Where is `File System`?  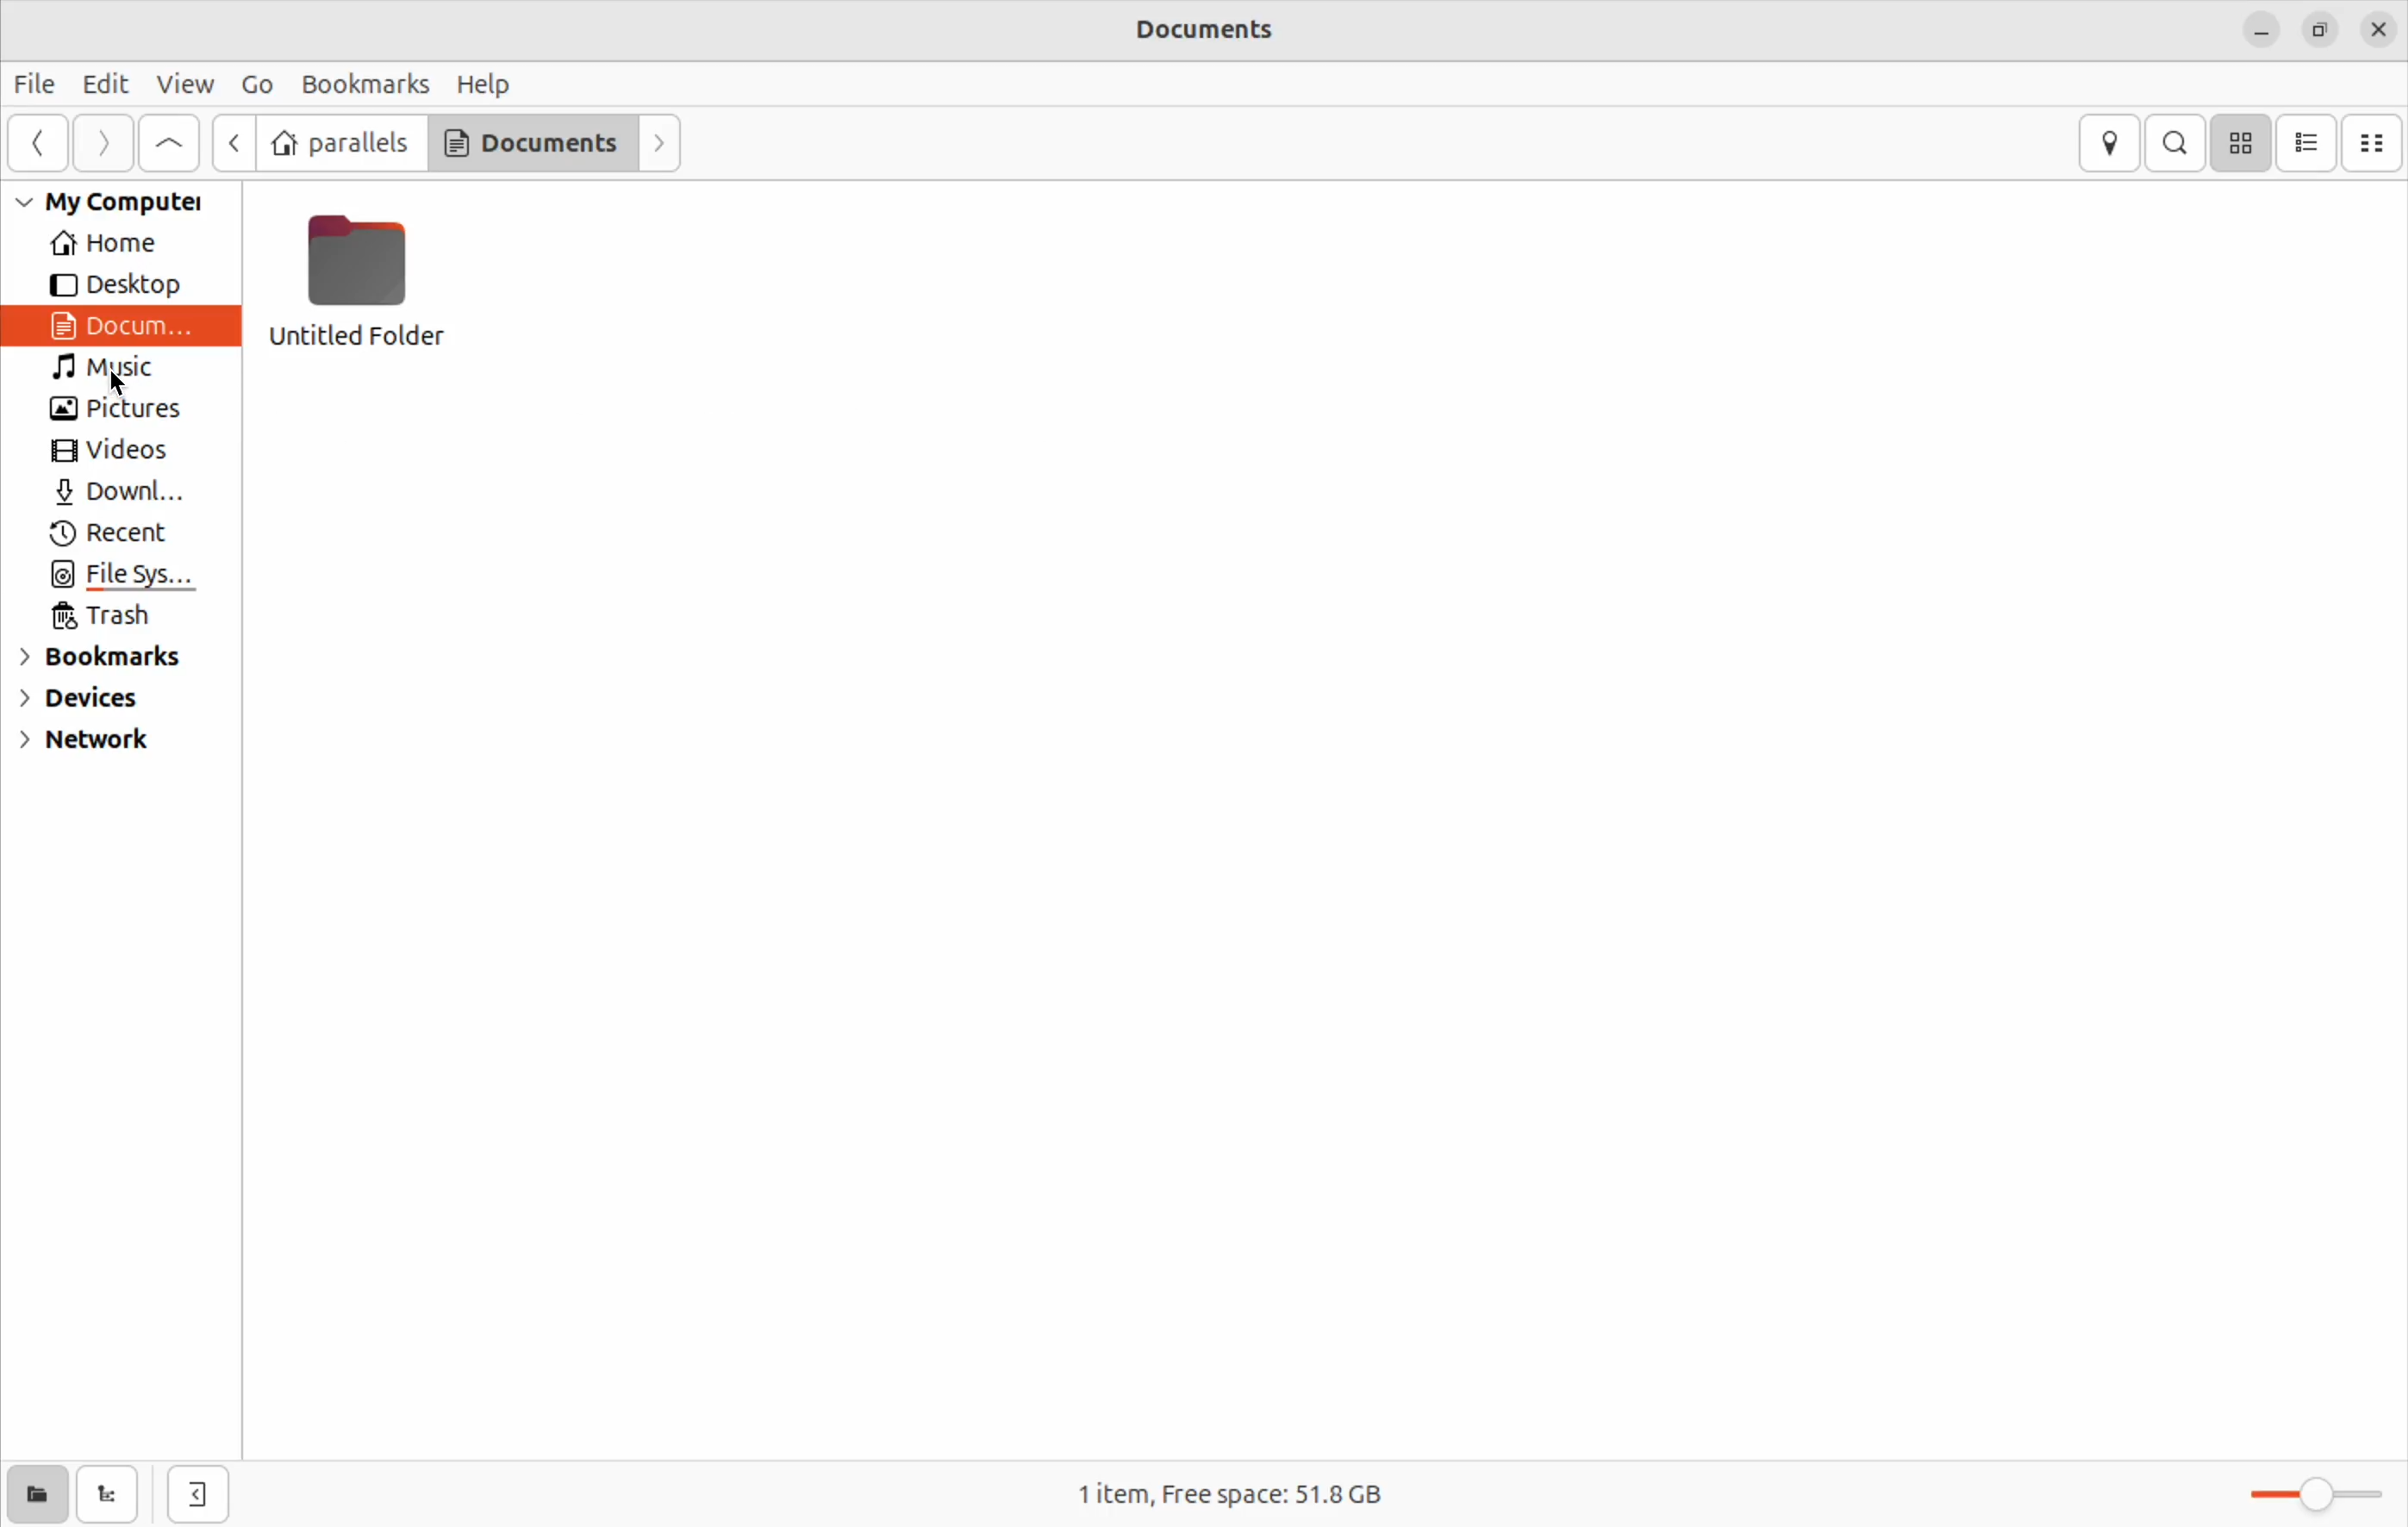
File System is located at coordinates (128, 576).